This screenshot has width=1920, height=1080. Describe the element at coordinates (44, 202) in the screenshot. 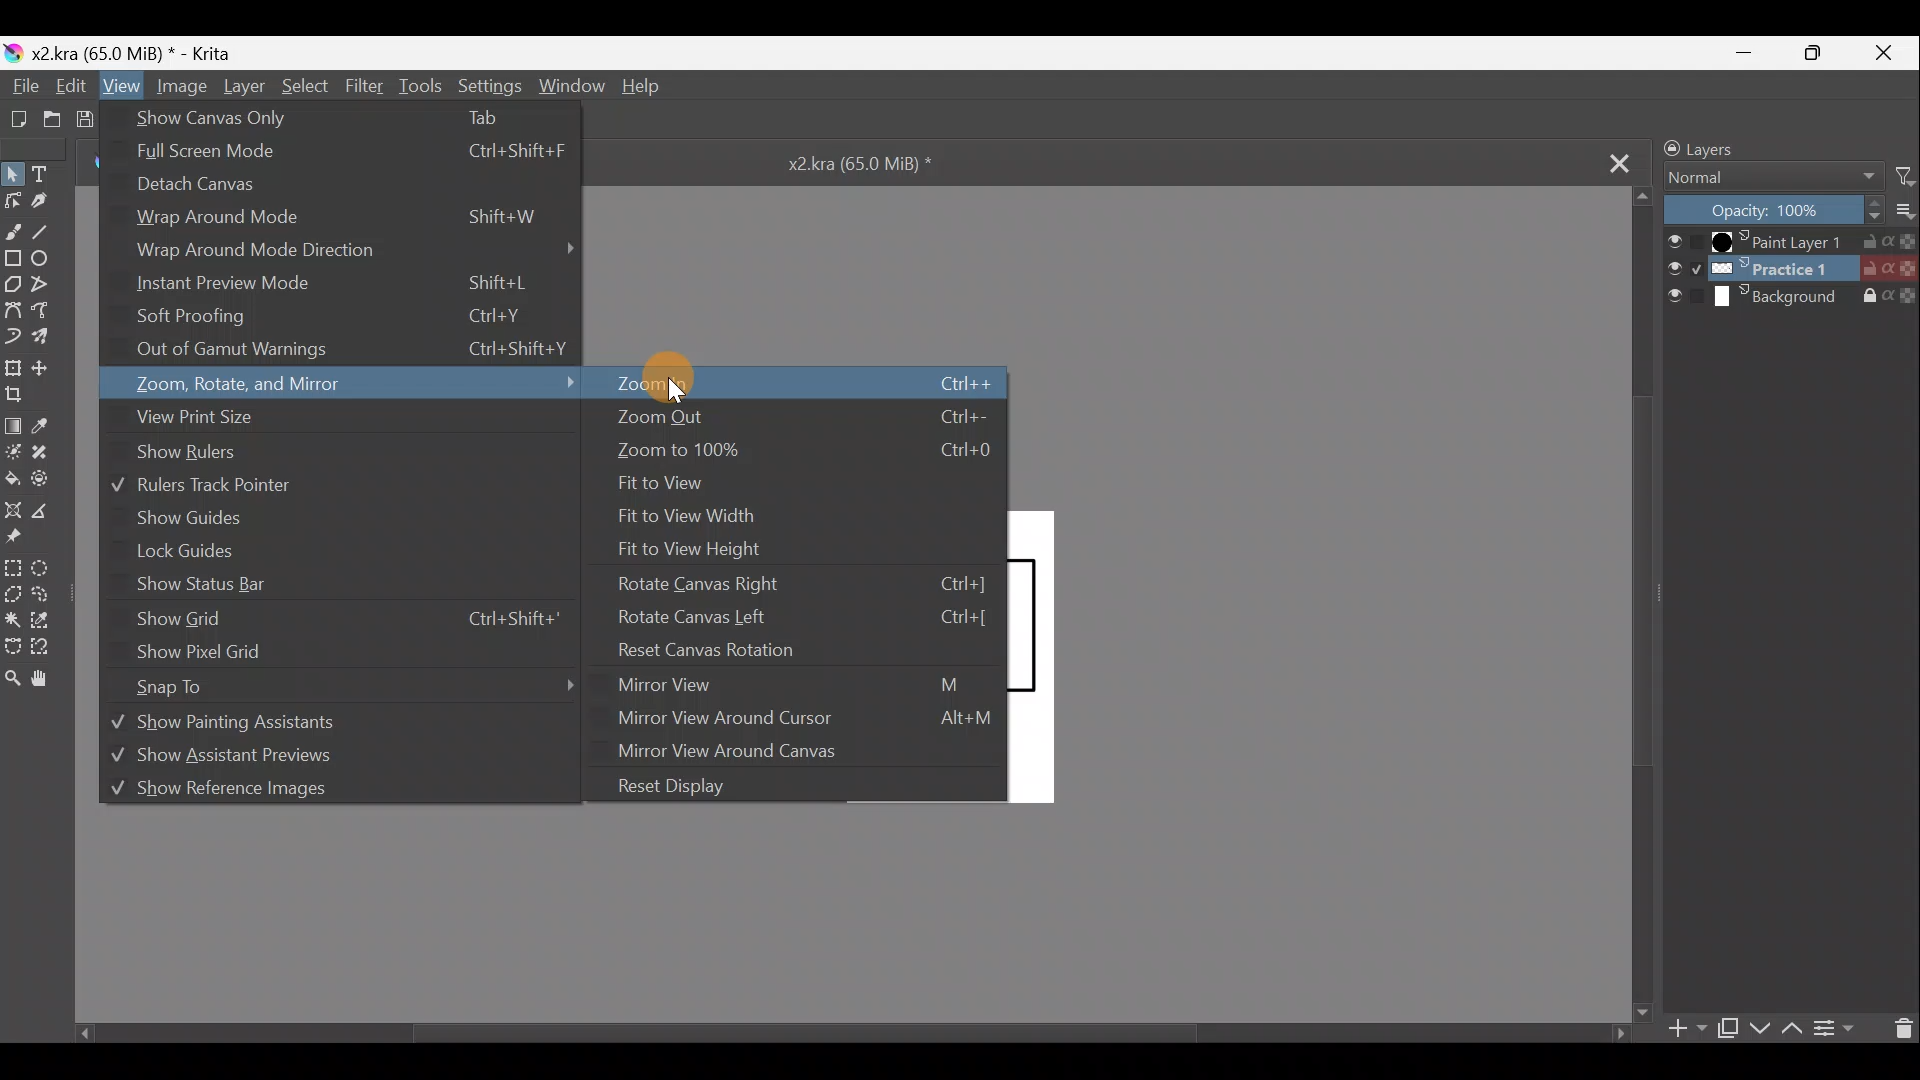

I see `Calligraphy` at that location.